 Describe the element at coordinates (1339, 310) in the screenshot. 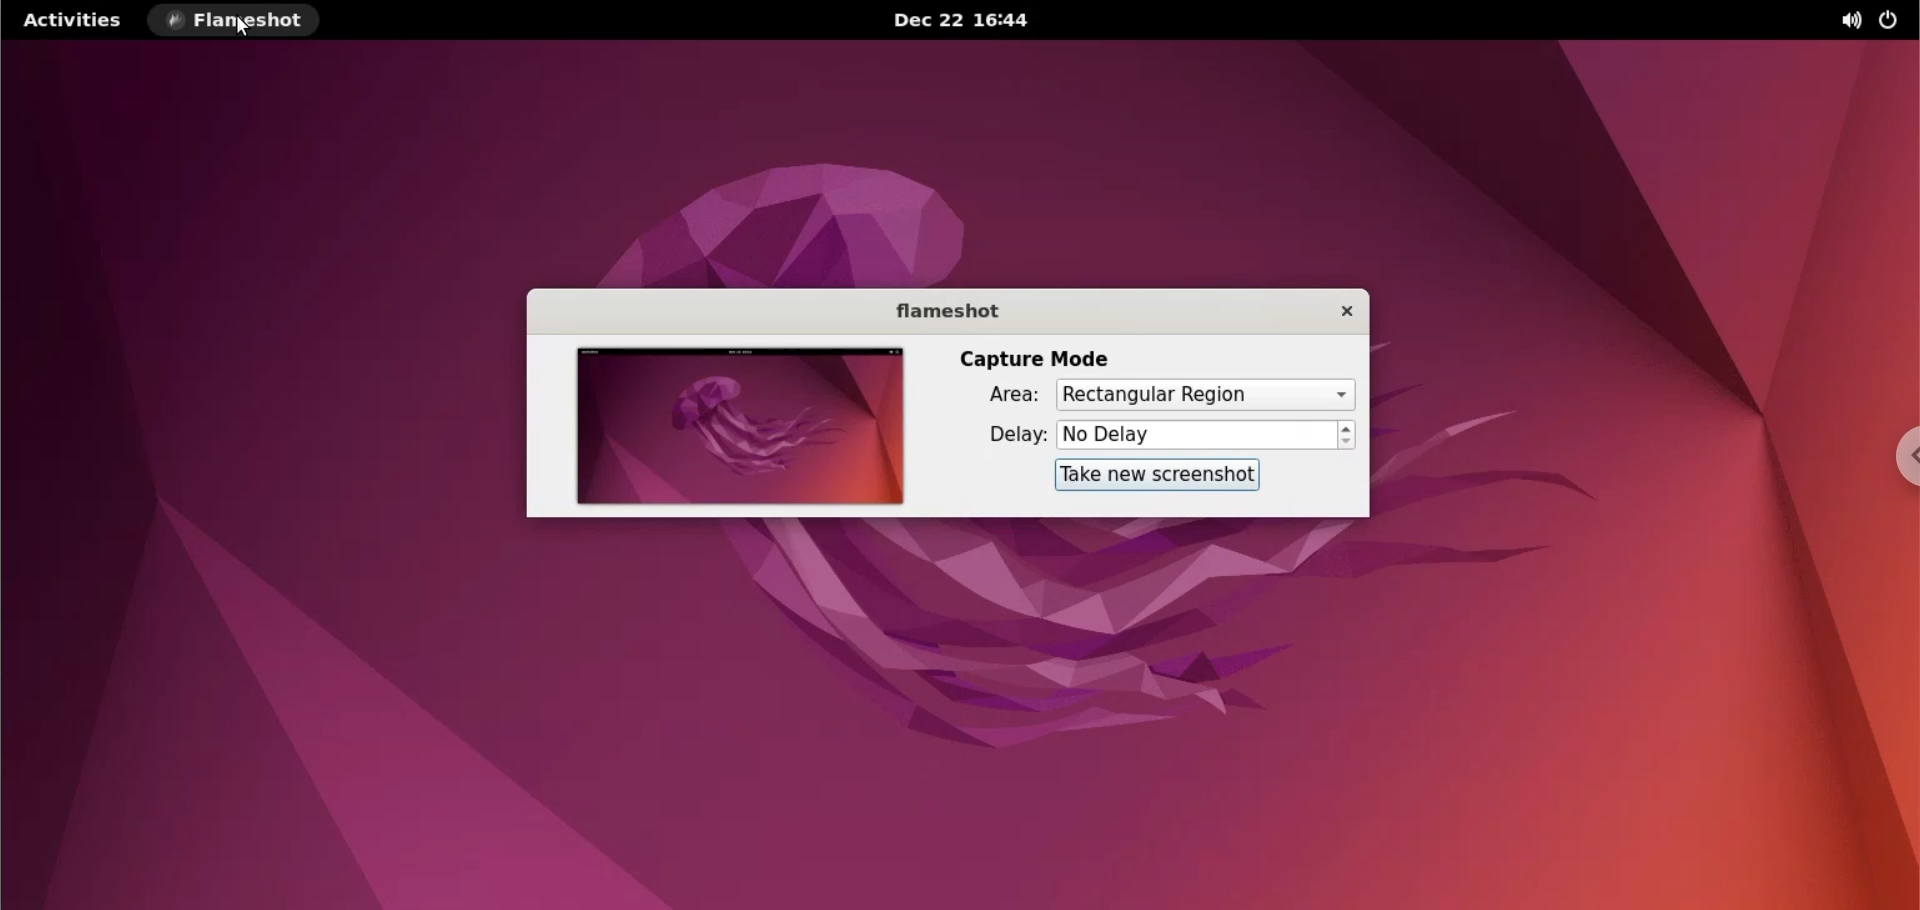

I see `close` at that location.